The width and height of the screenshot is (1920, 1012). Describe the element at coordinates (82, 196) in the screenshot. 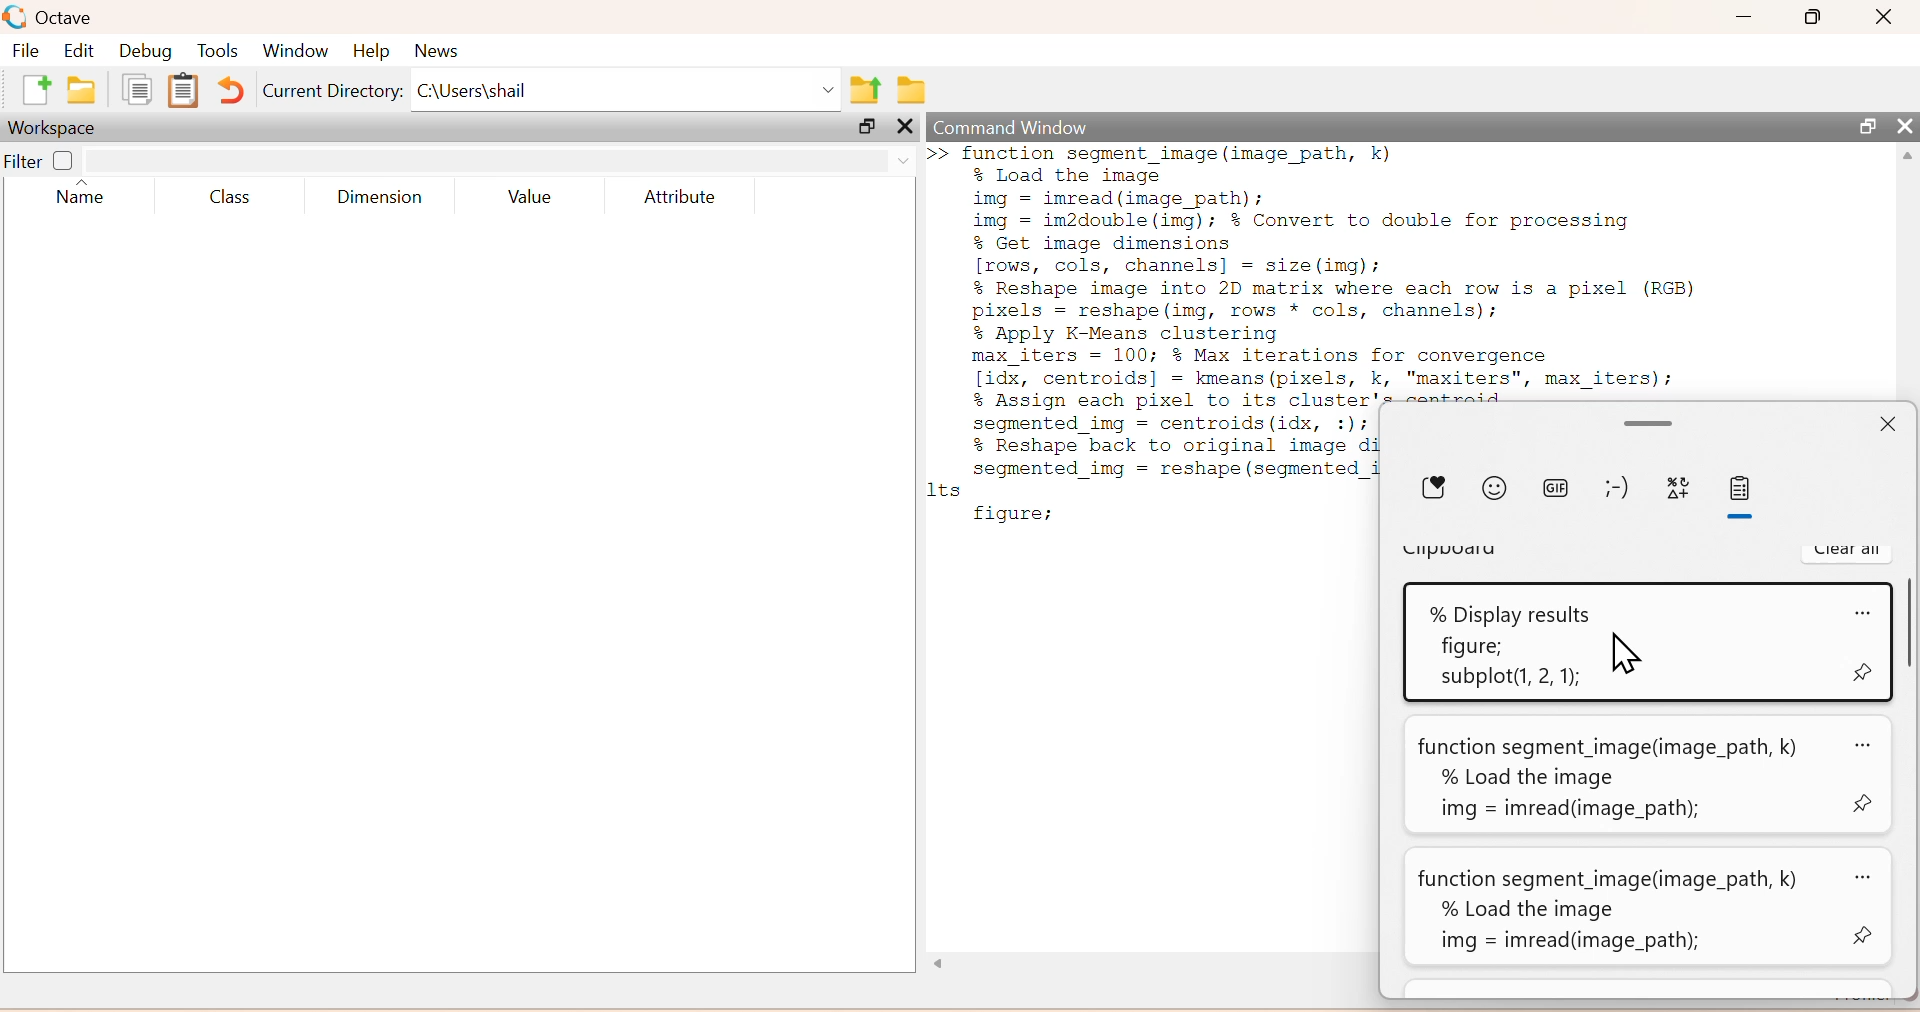

I see `Name` at that location.